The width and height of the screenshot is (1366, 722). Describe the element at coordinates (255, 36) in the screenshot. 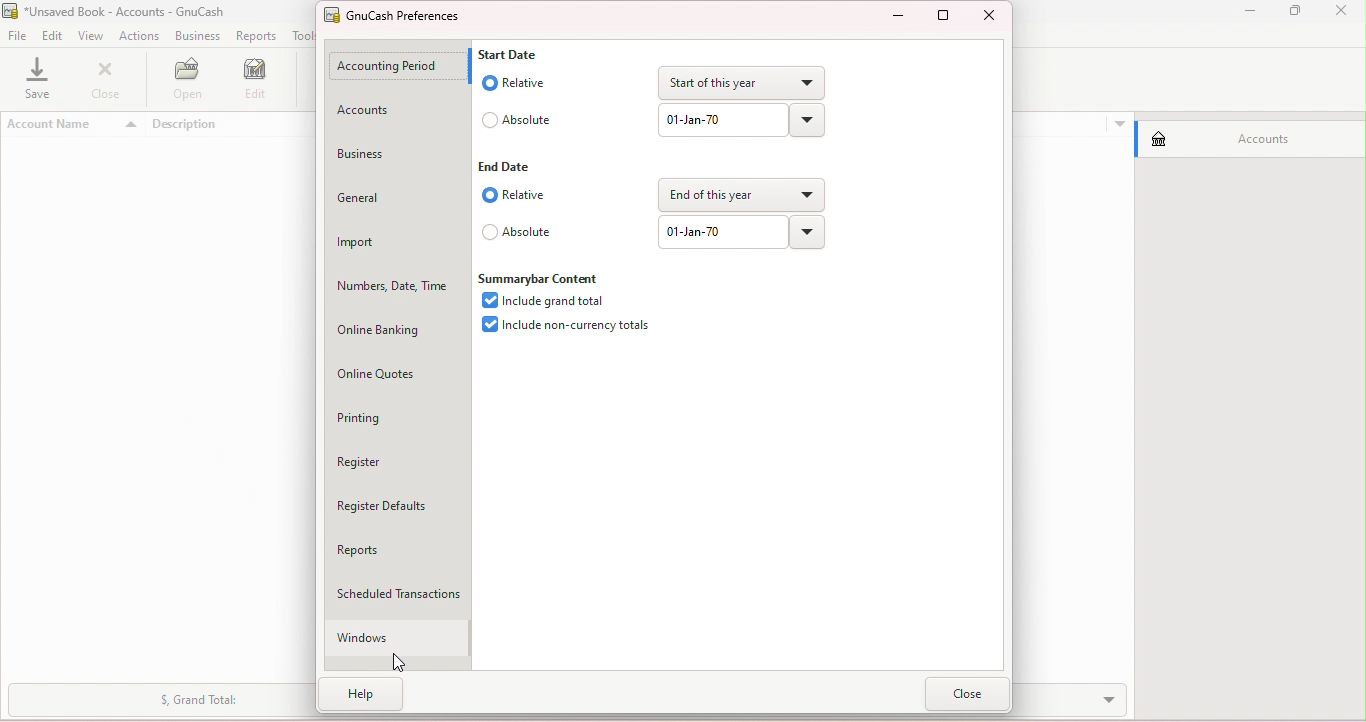

I see `Reports` at that location.